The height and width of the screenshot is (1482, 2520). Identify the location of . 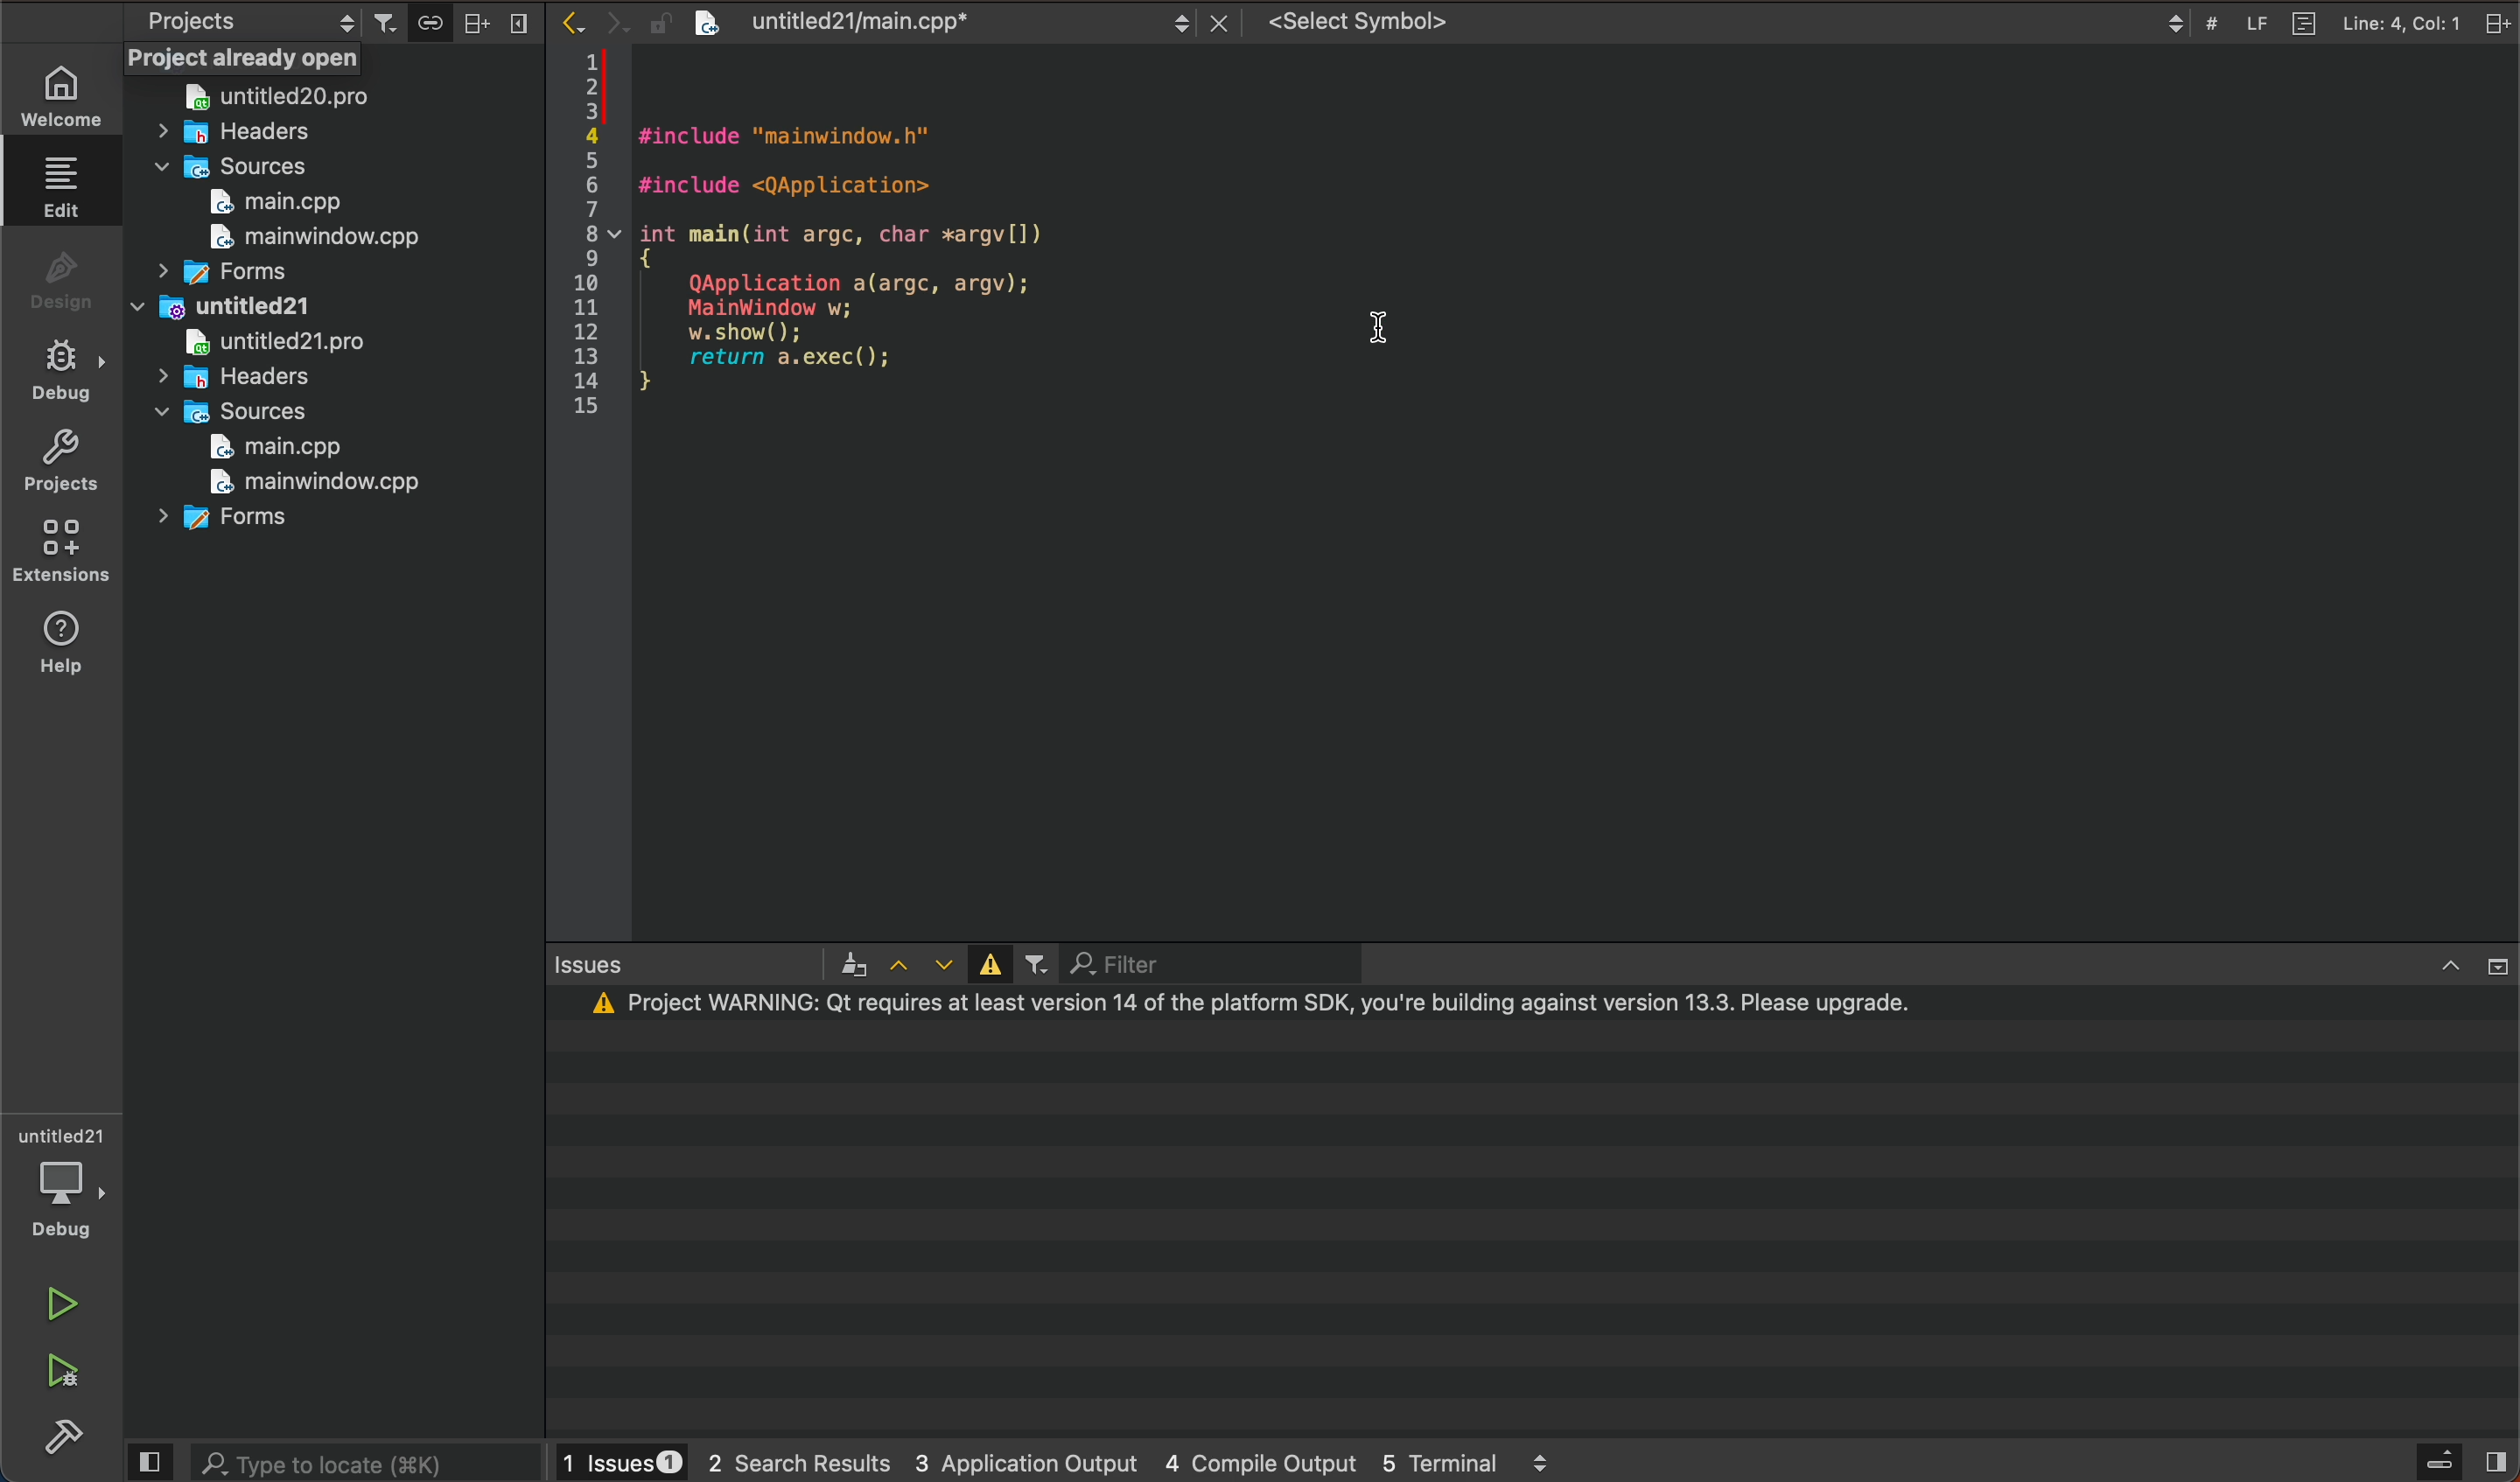
(369, 1460).